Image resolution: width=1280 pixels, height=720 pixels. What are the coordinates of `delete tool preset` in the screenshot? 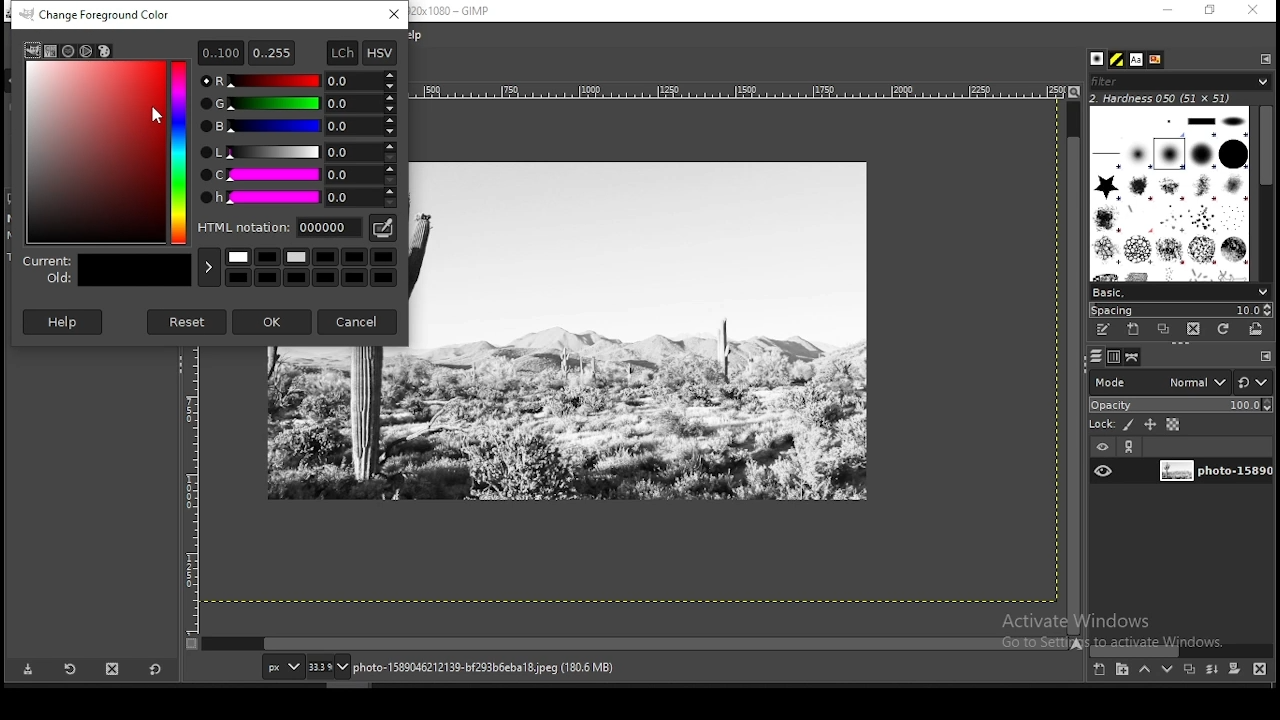 It's located at (112, 669).